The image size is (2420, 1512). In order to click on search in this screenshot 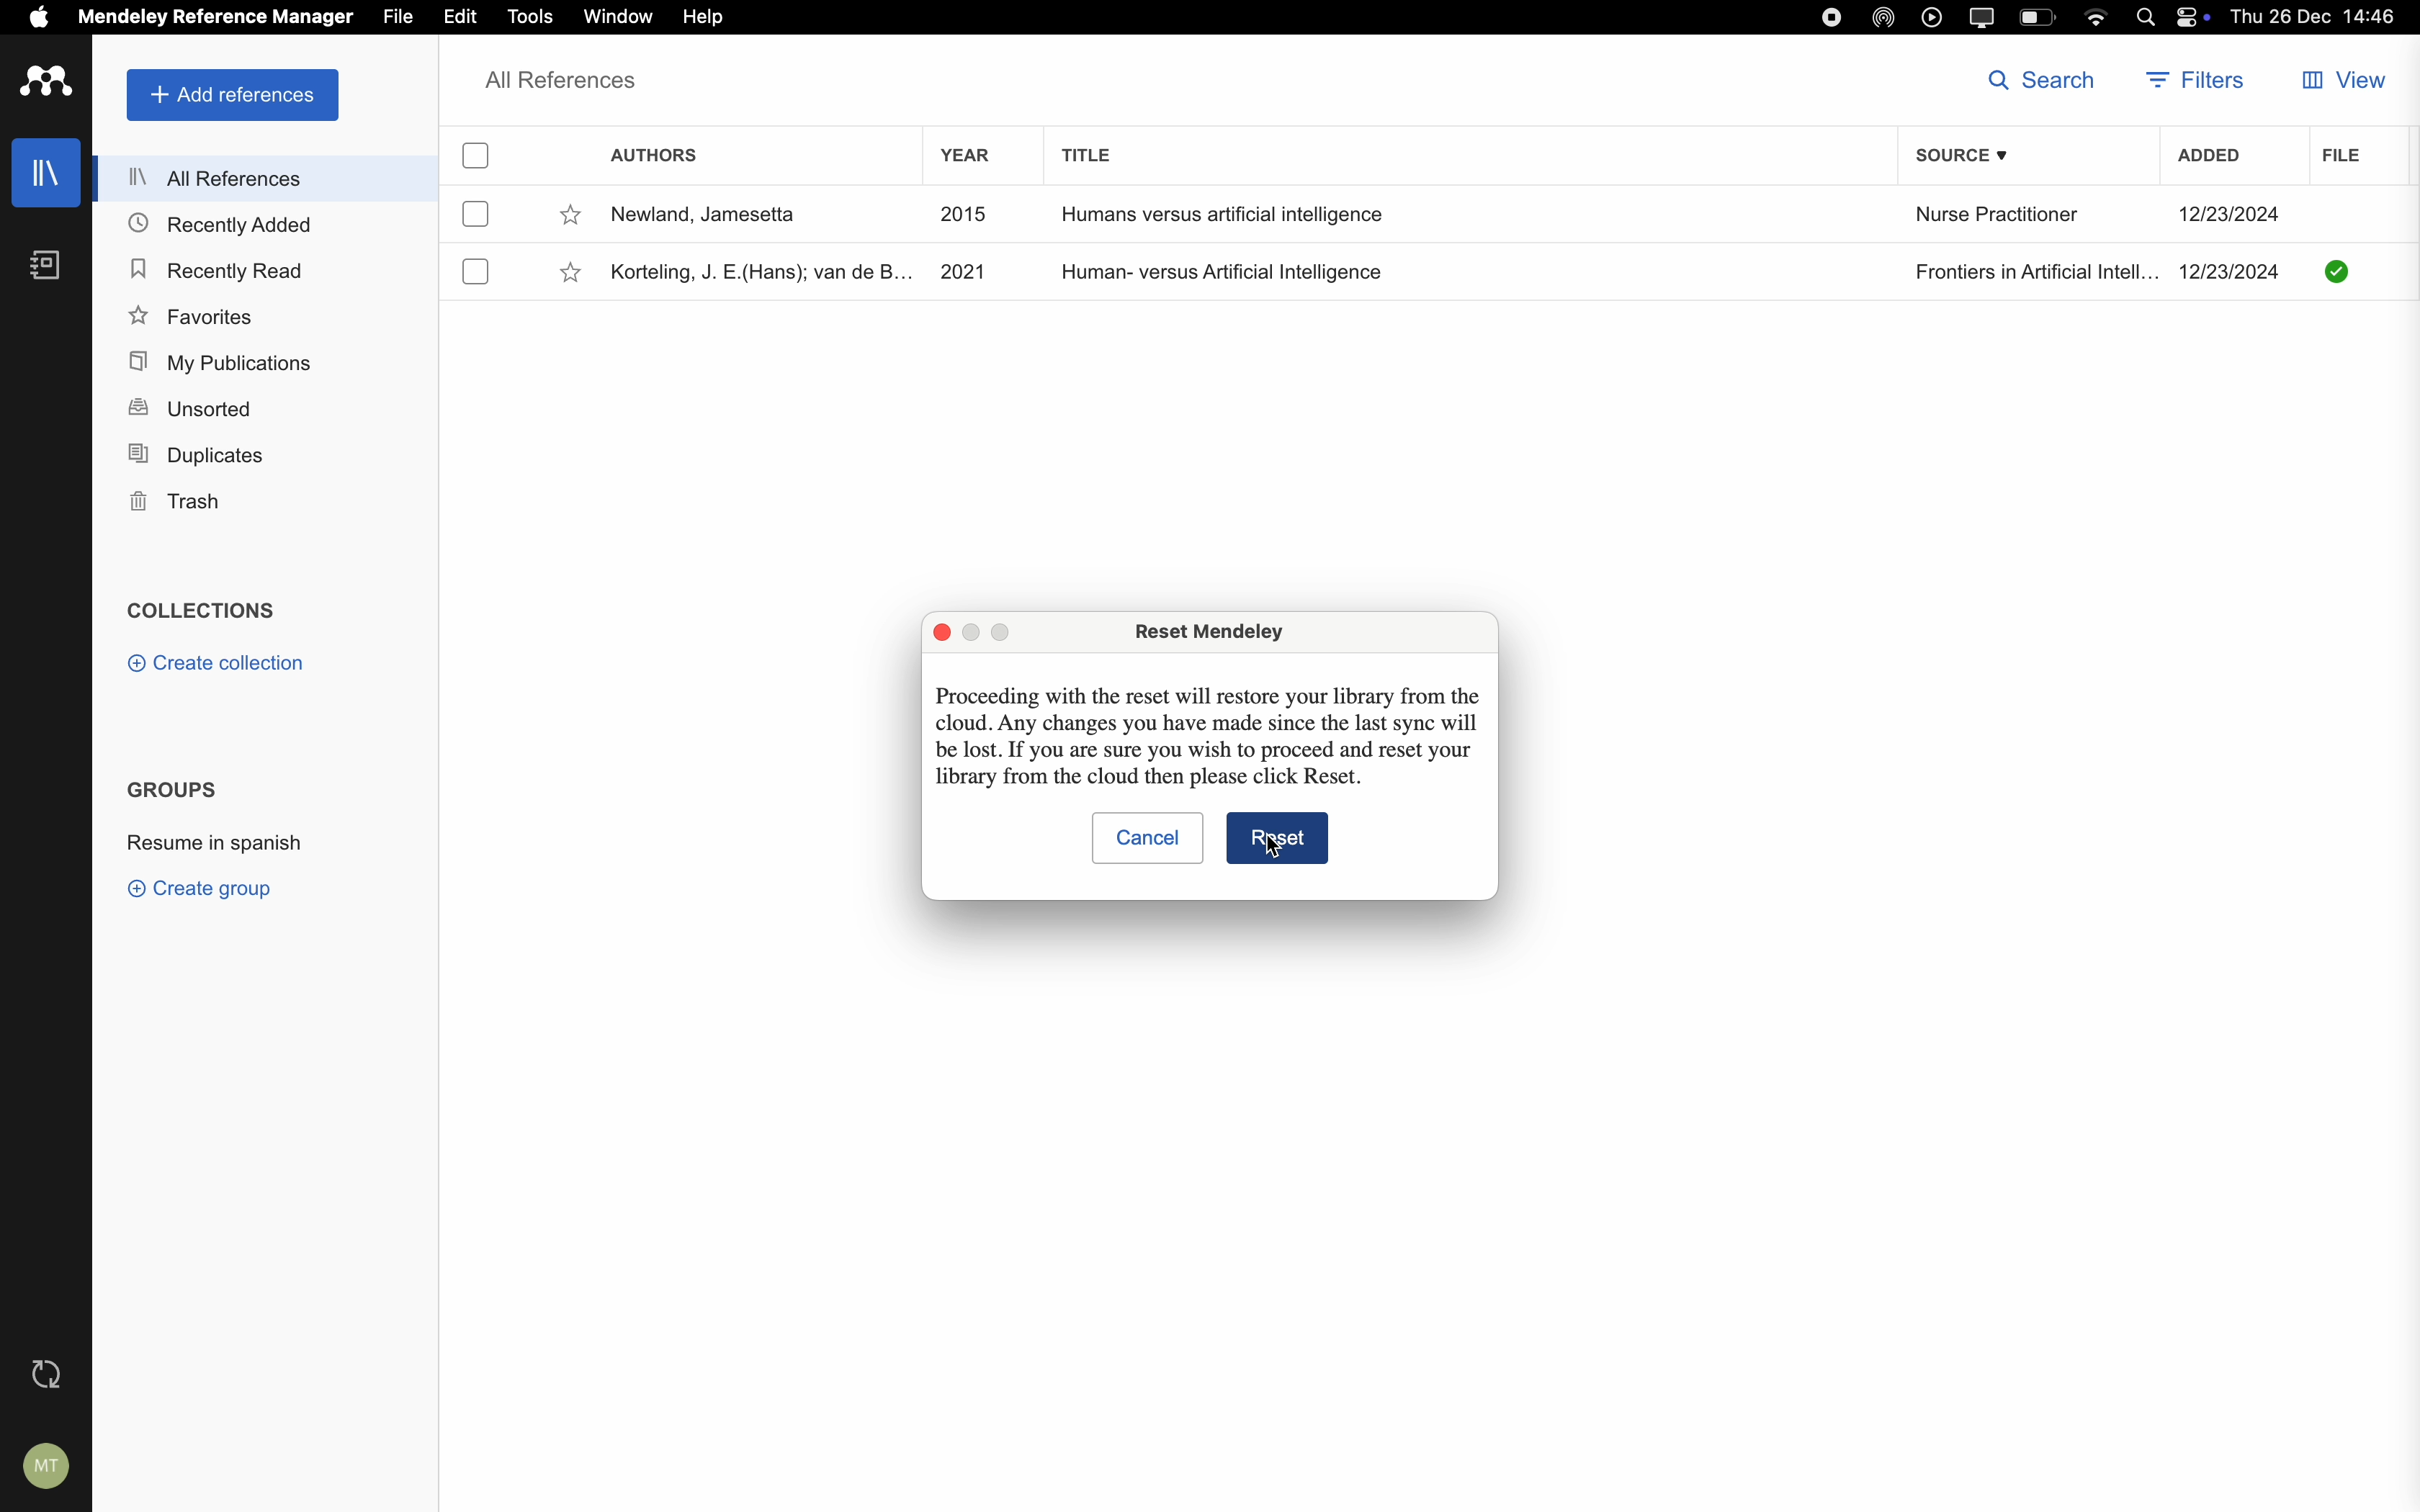, I will do `click(2038, 82)`.